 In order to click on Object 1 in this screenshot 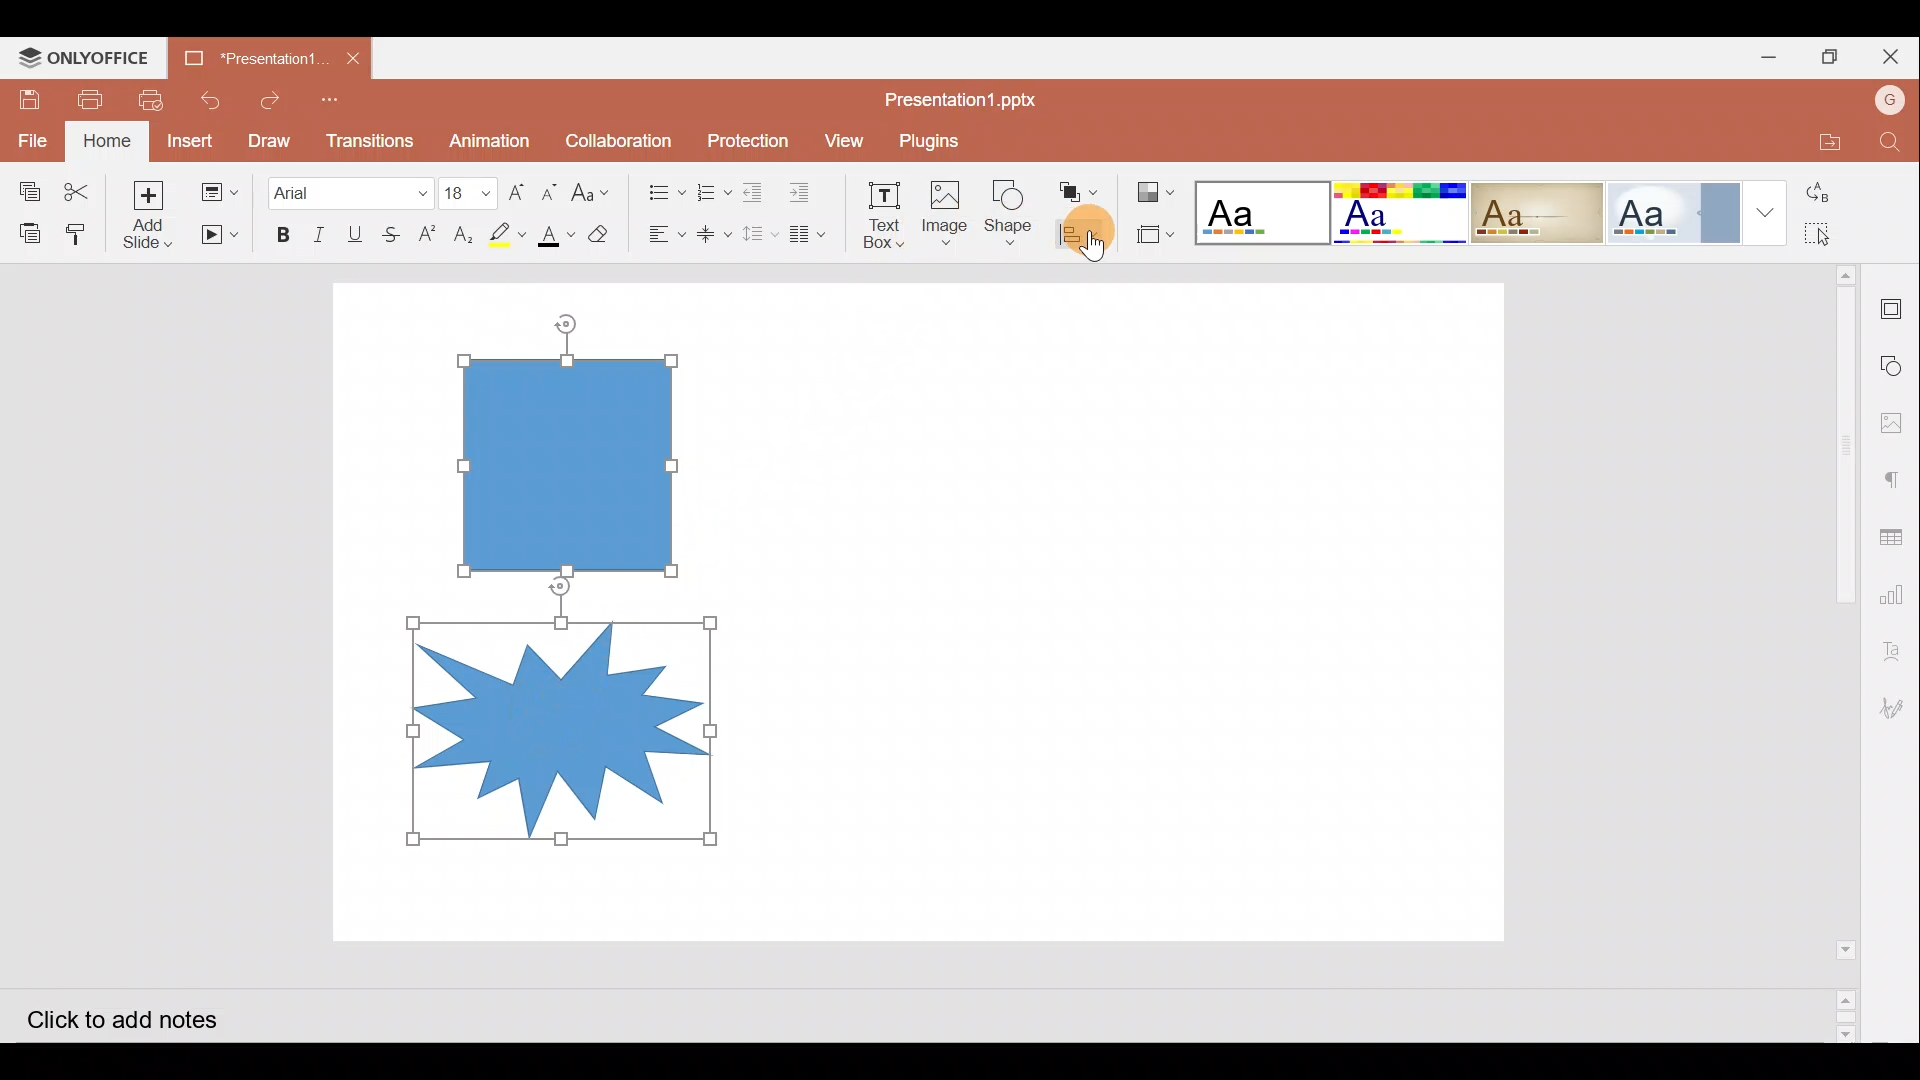, I will do `click(575, 463)`.